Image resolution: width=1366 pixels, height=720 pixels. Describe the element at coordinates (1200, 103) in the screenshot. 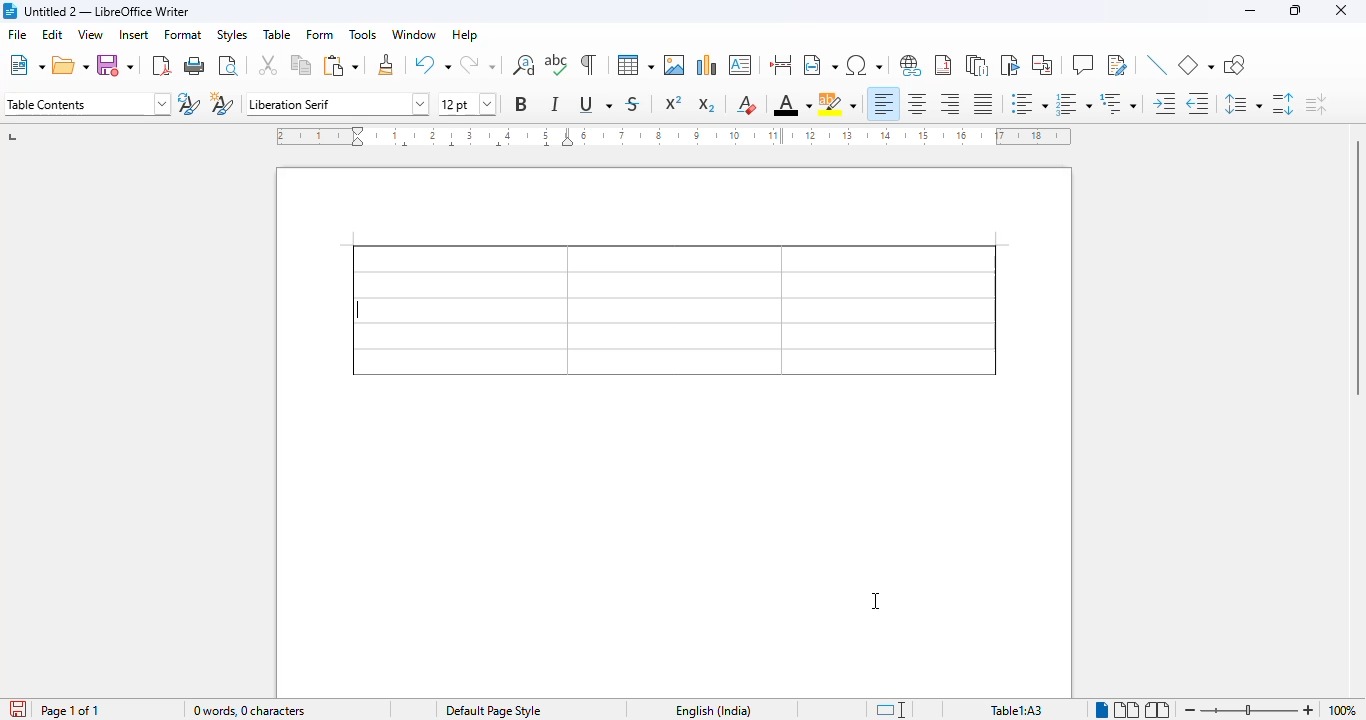

I see `decrease indent` at that location.